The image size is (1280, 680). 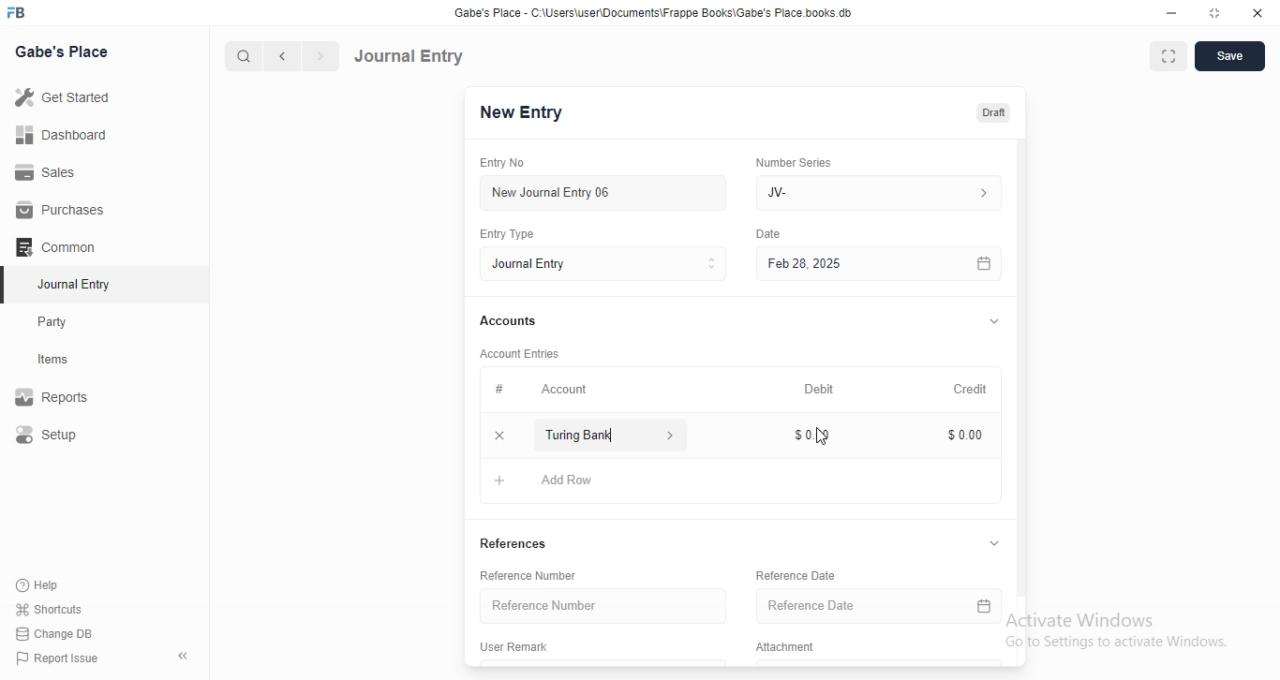 What do you see at coordinates (65, 399) in the screenshot?
I see `Reports` at bounding box center [65, 399].